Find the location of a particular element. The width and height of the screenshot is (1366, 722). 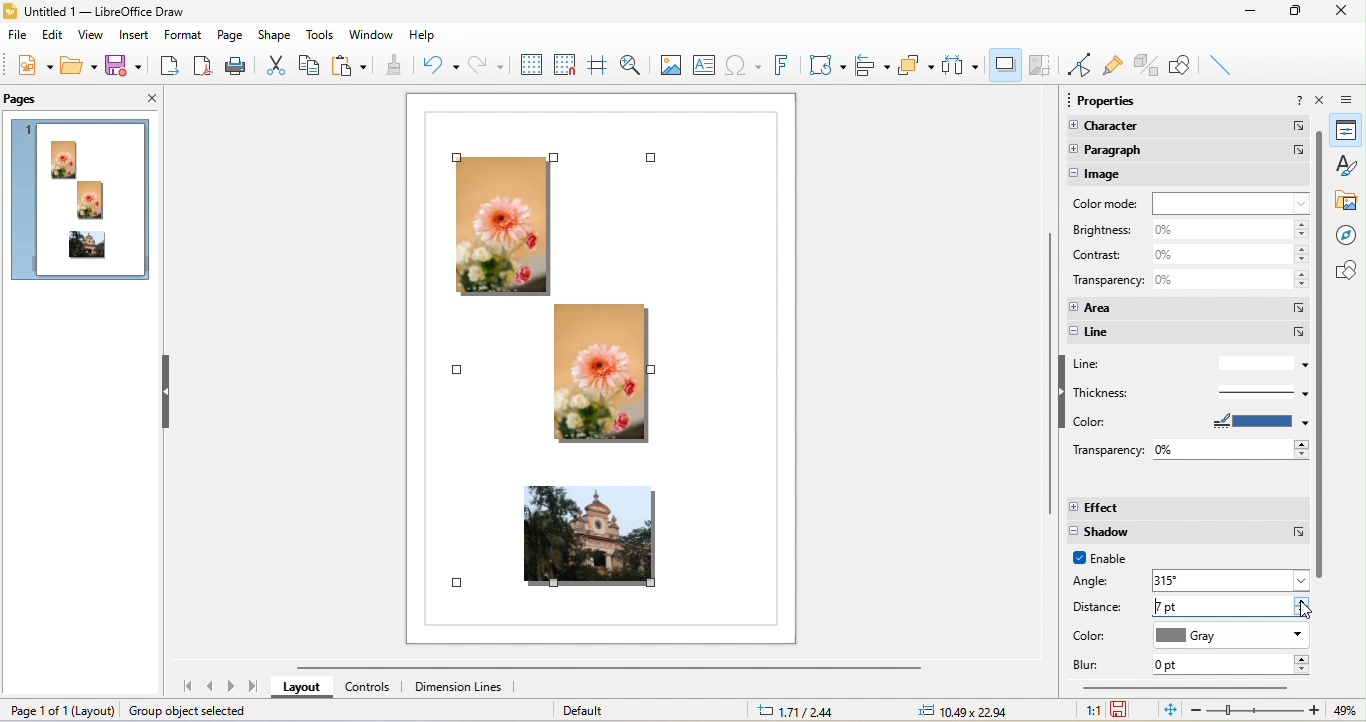

color is located at coordinates (1098, 636).